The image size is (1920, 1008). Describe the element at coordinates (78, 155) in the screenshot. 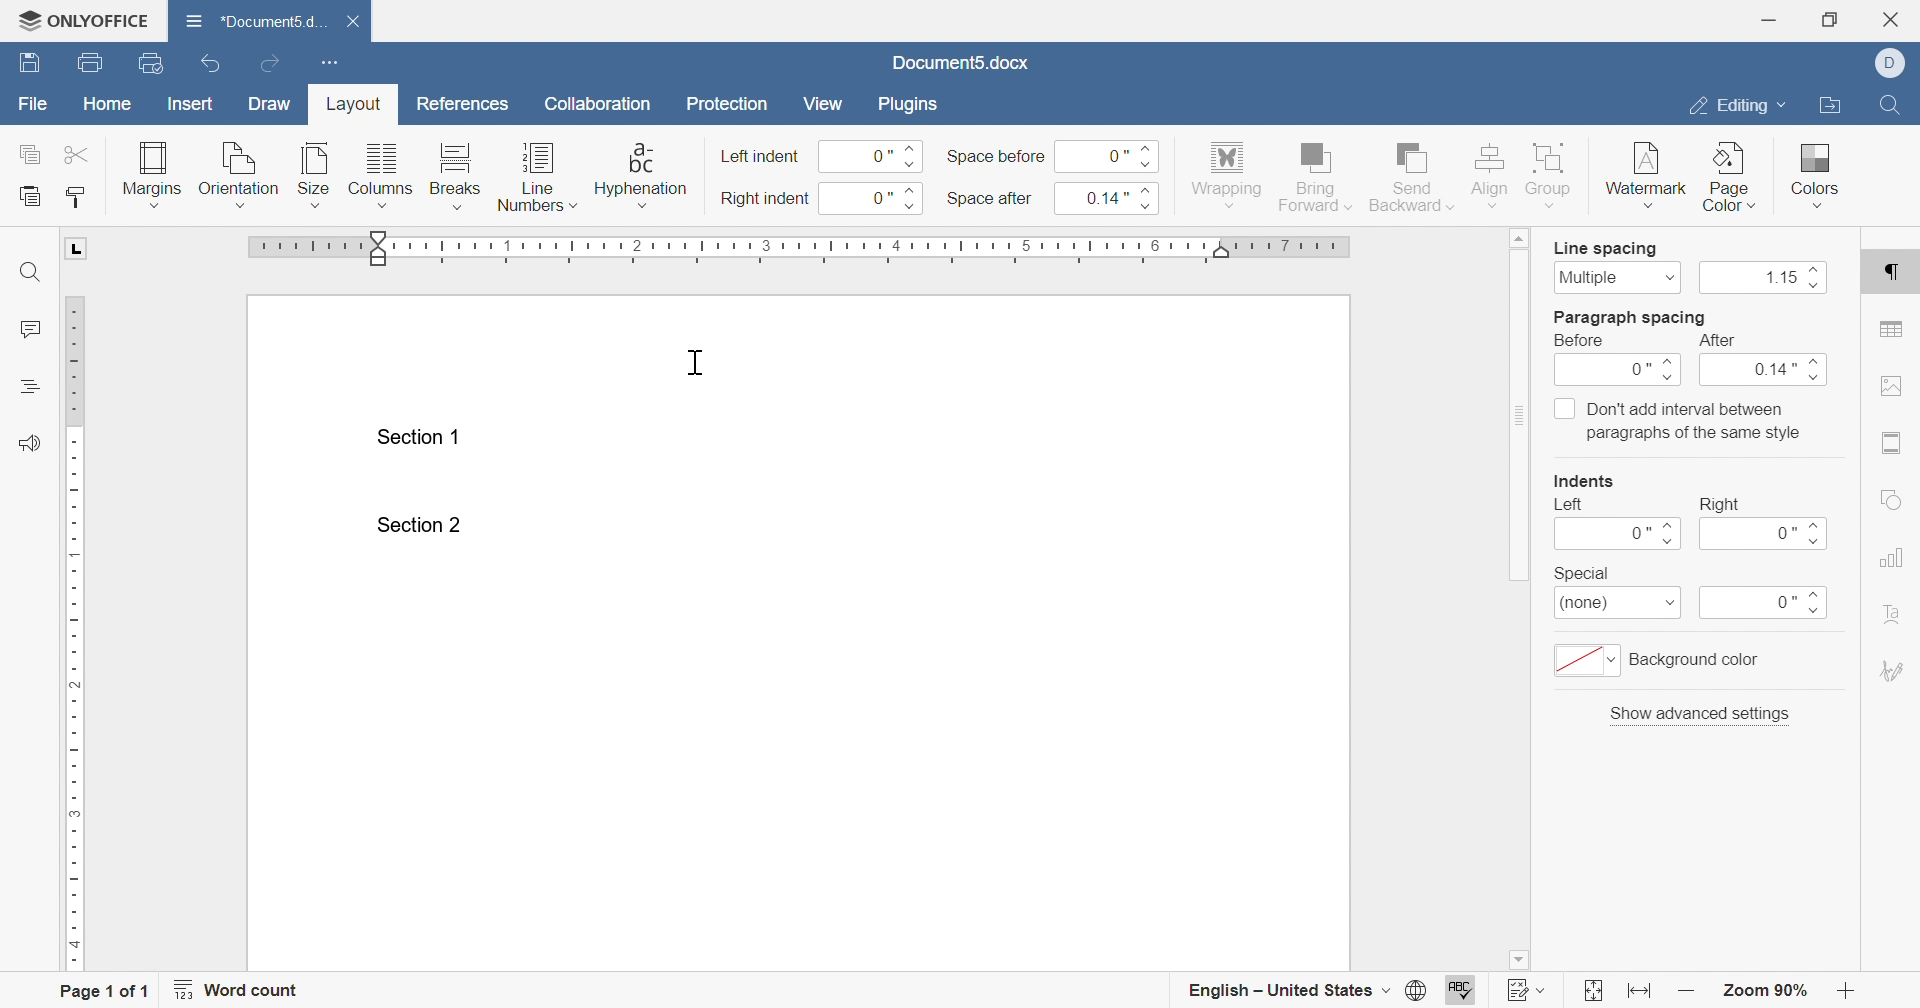

I see `cut` at that location.